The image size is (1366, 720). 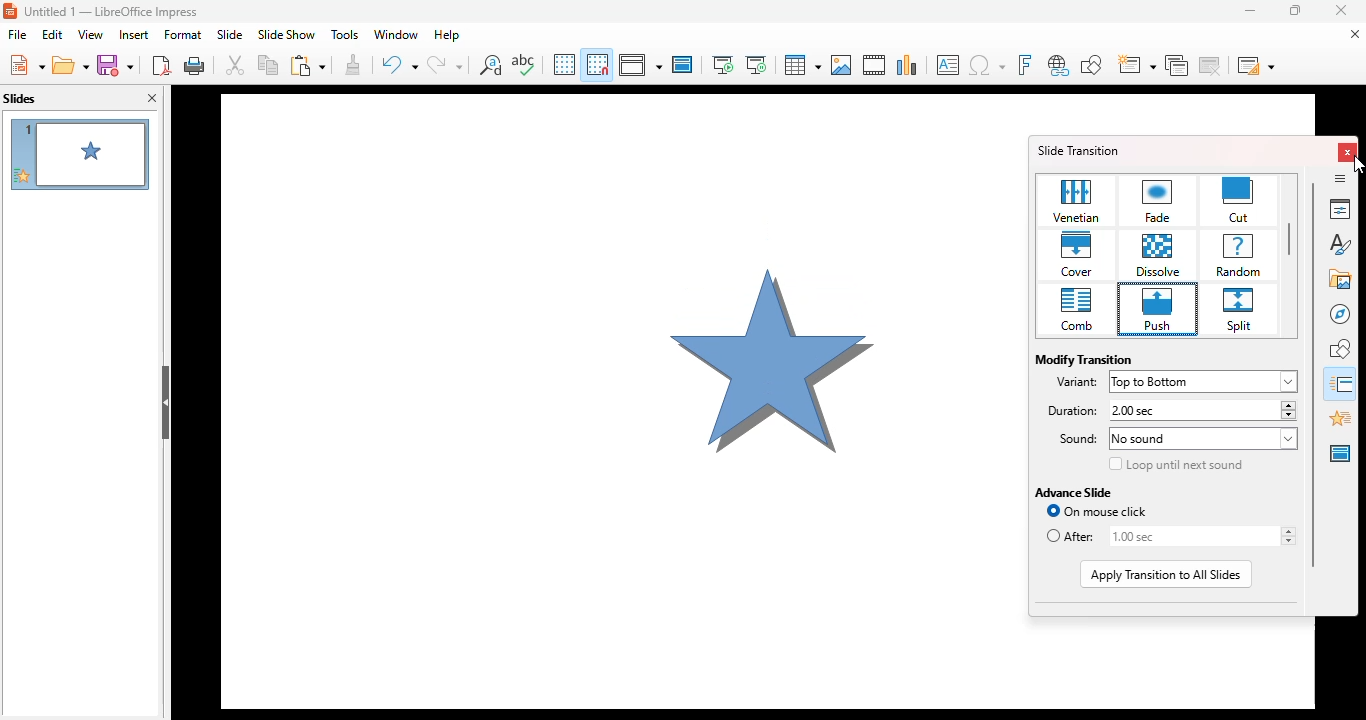 I want to click on cursor, so click(x=1359, y=164).